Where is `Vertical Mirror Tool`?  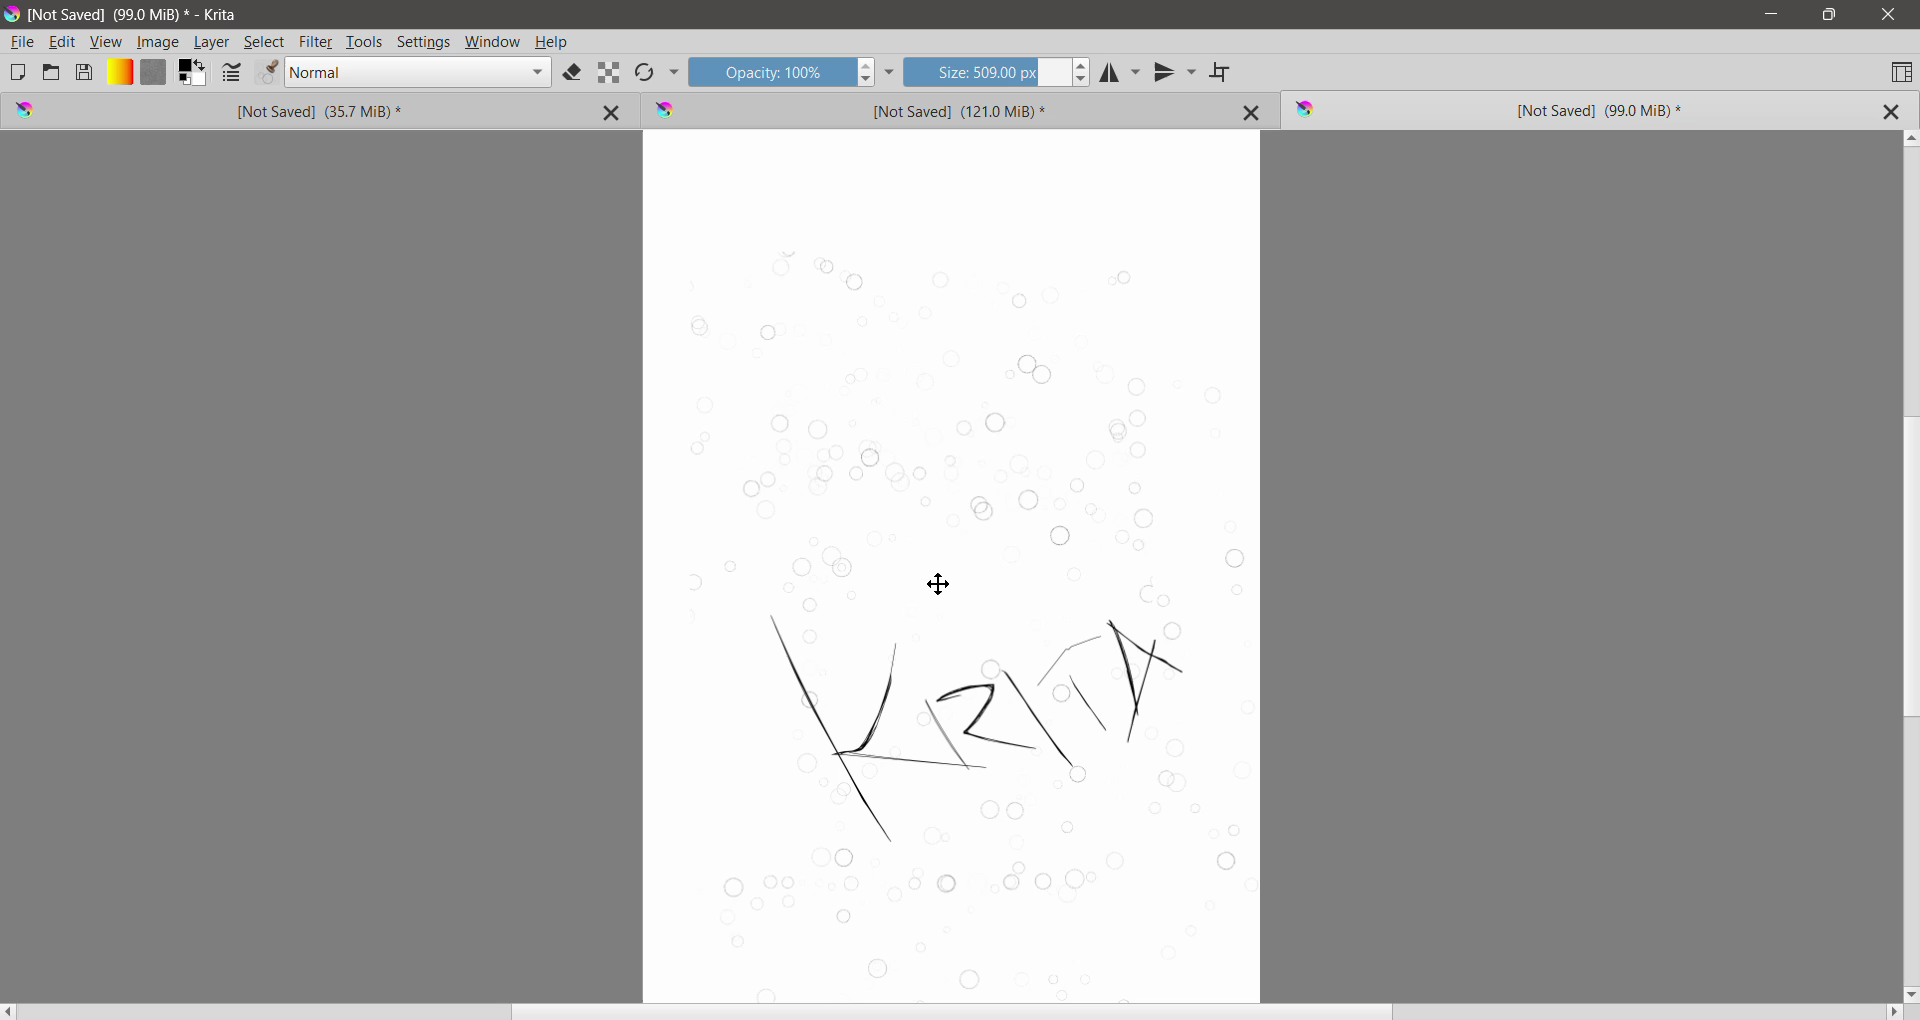
Vertical Mirror Tool is located at coordinates (1175, 72).